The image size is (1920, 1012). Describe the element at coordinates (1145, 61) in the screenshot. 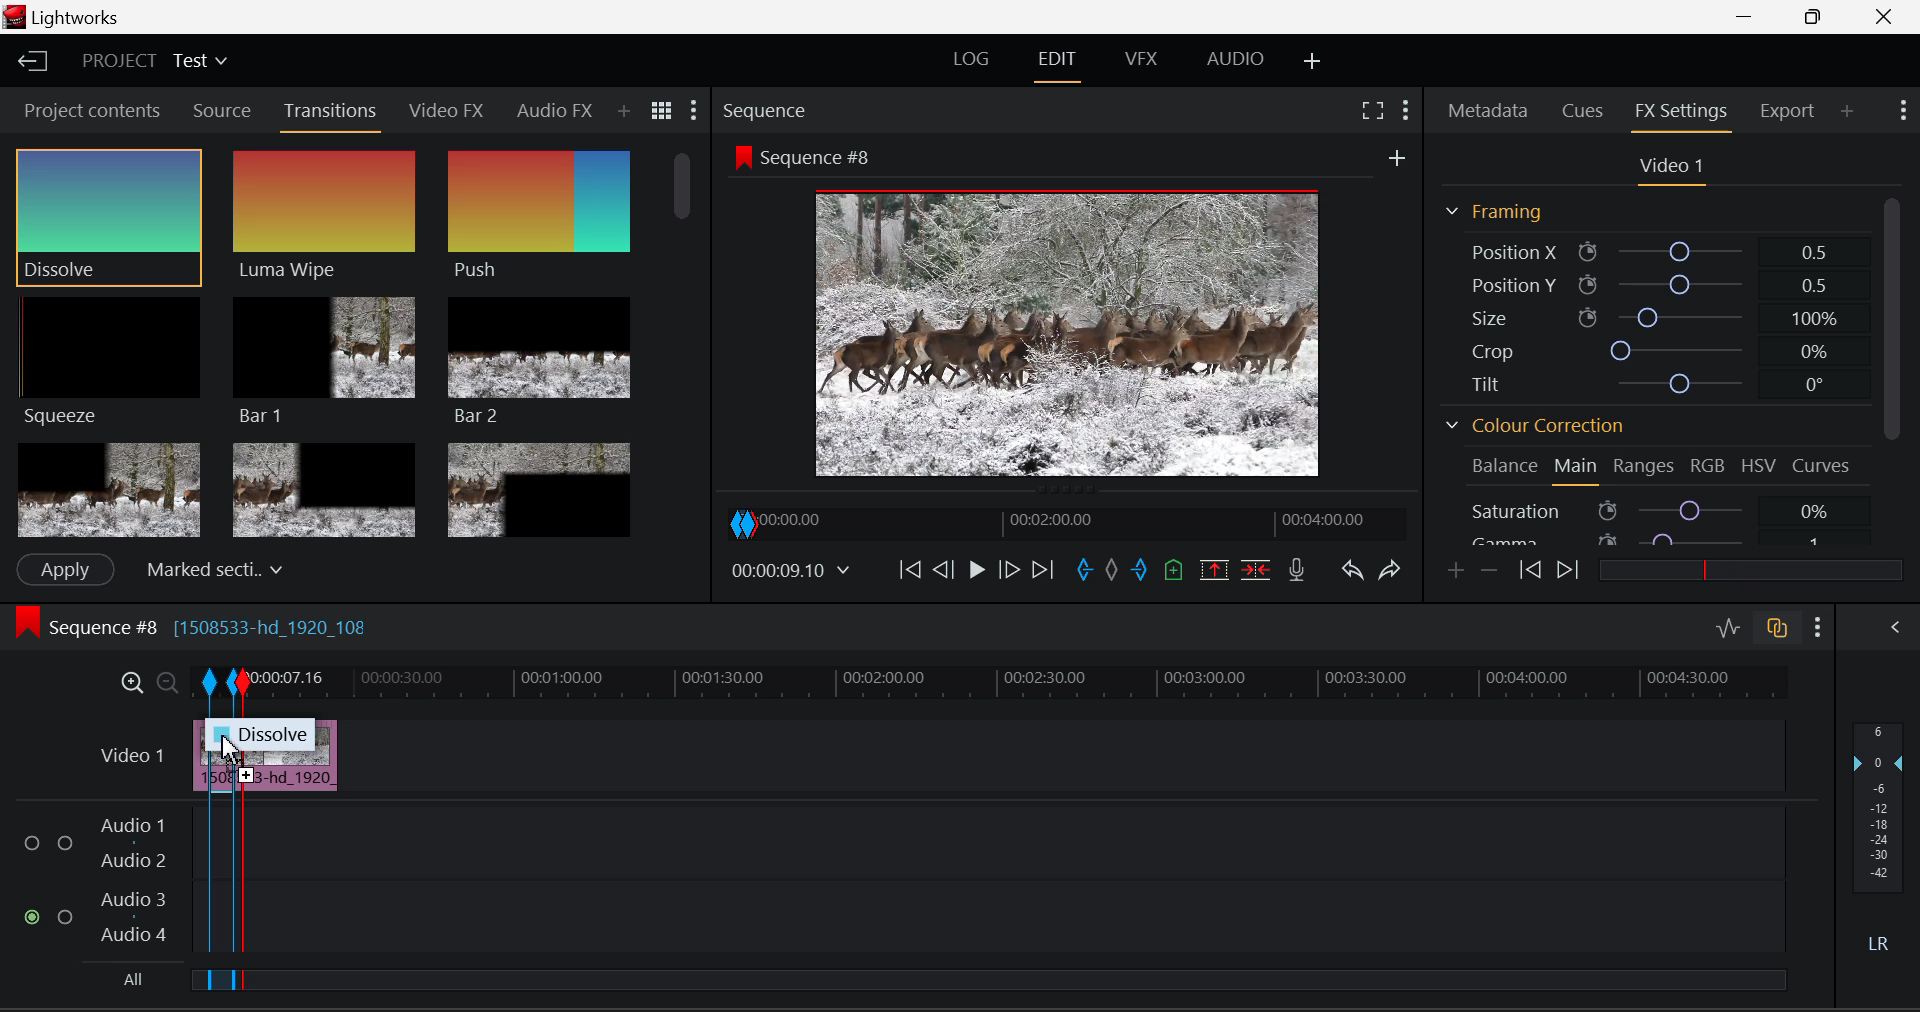

I see `VFX Layout` at that location.